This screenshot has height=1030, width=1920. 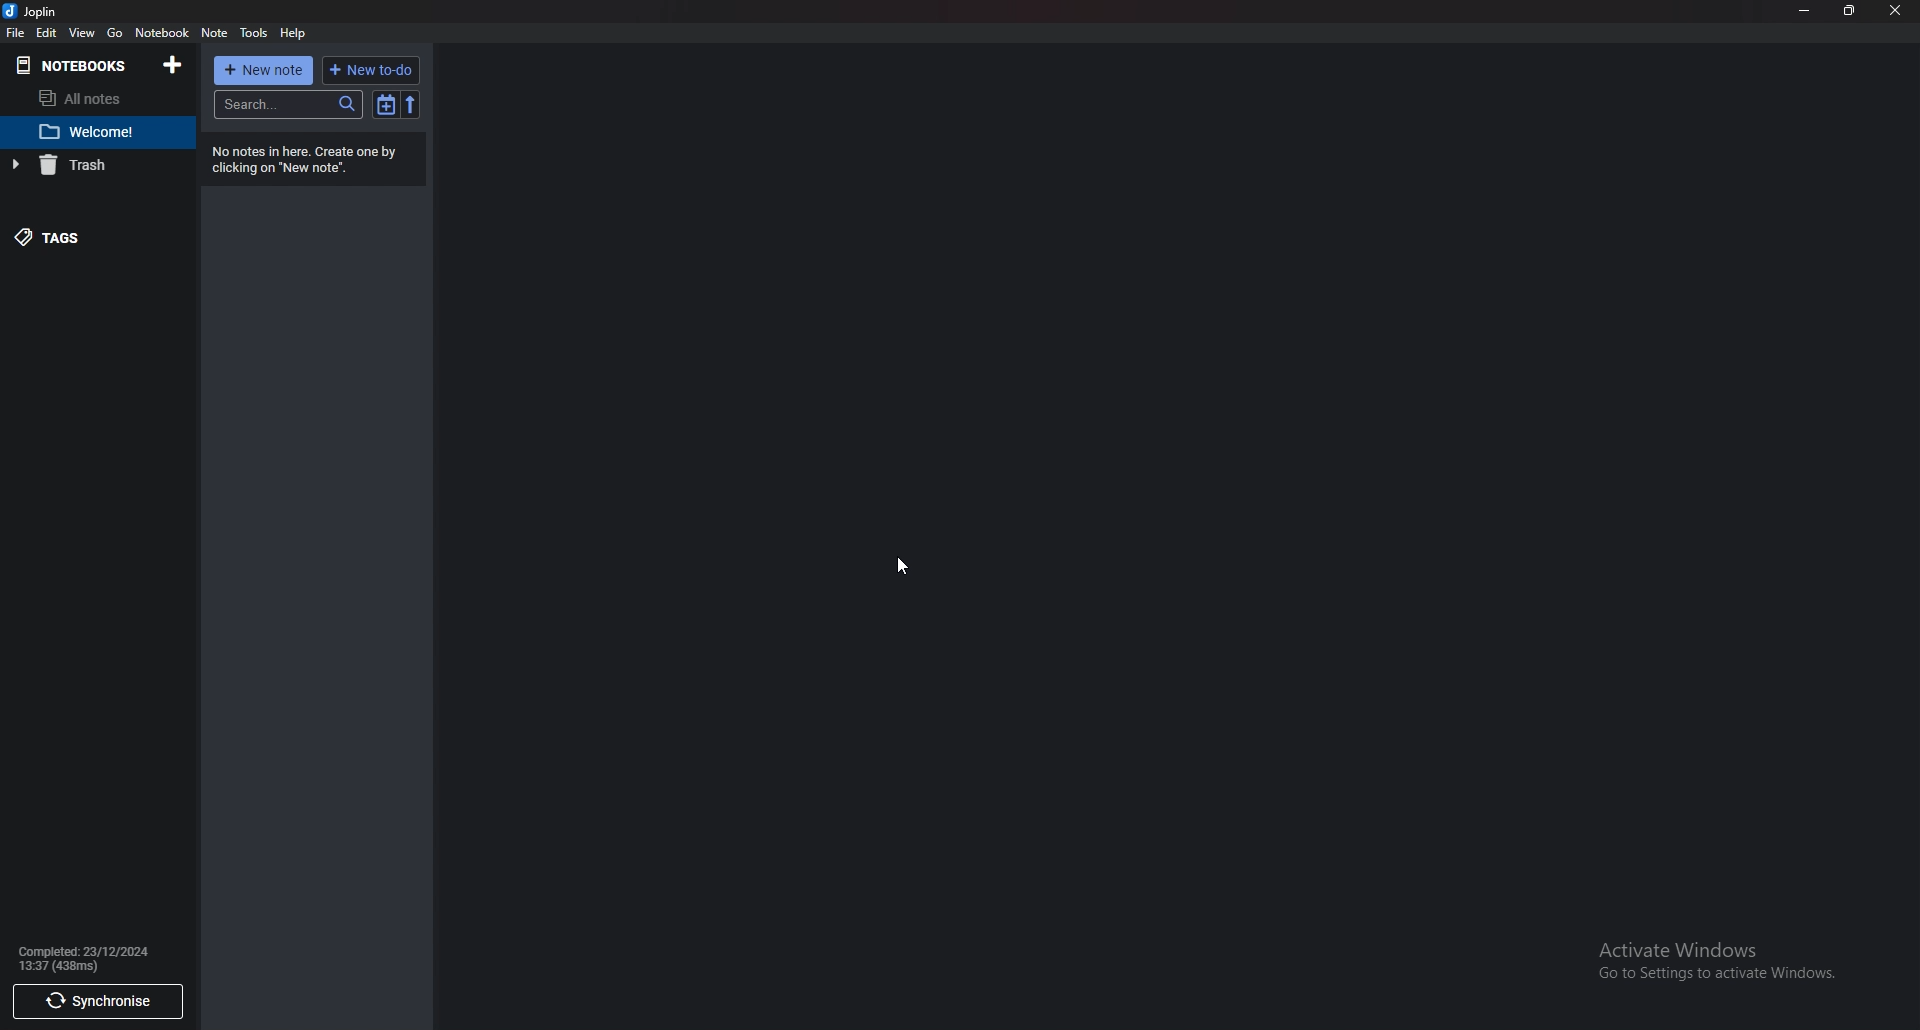 What do you see at coordinates (101, 135) in the screenshot?
I see `Welcome` at bounding box center [101, 135].